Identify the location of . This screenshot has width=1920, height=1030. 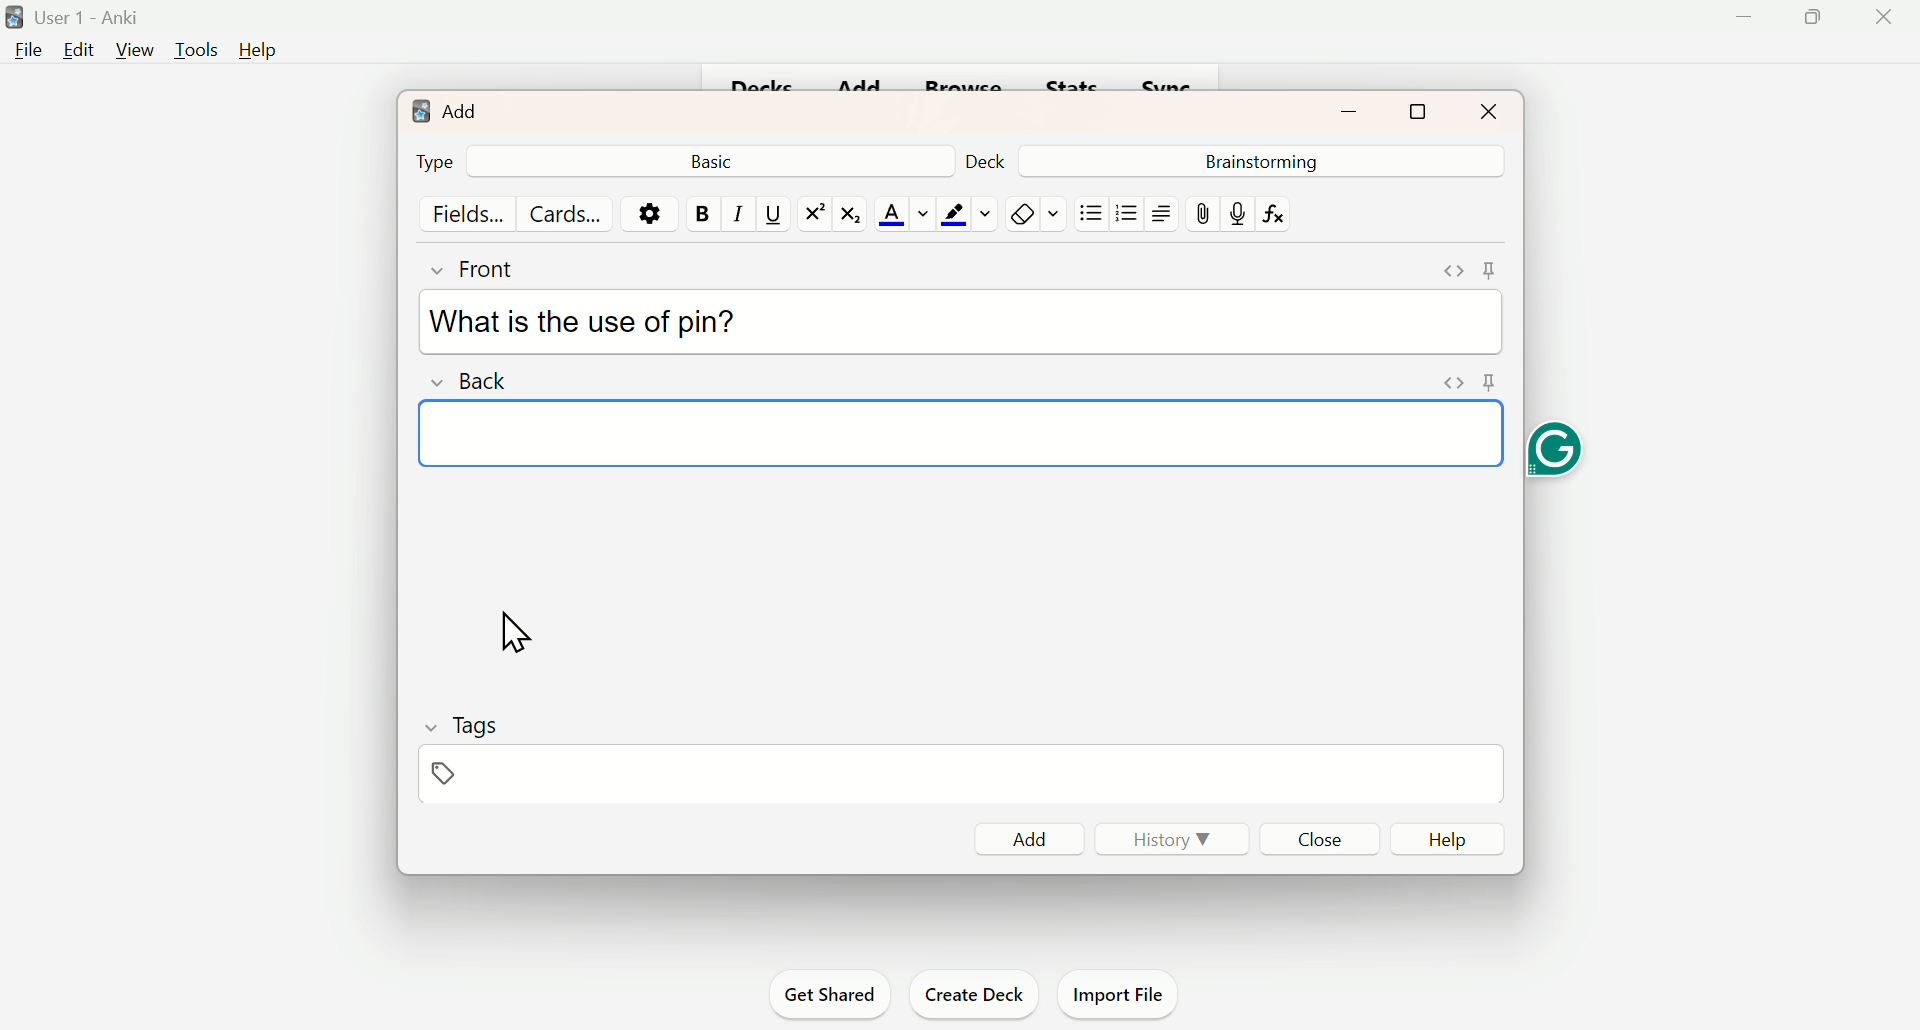
(1198, 212).